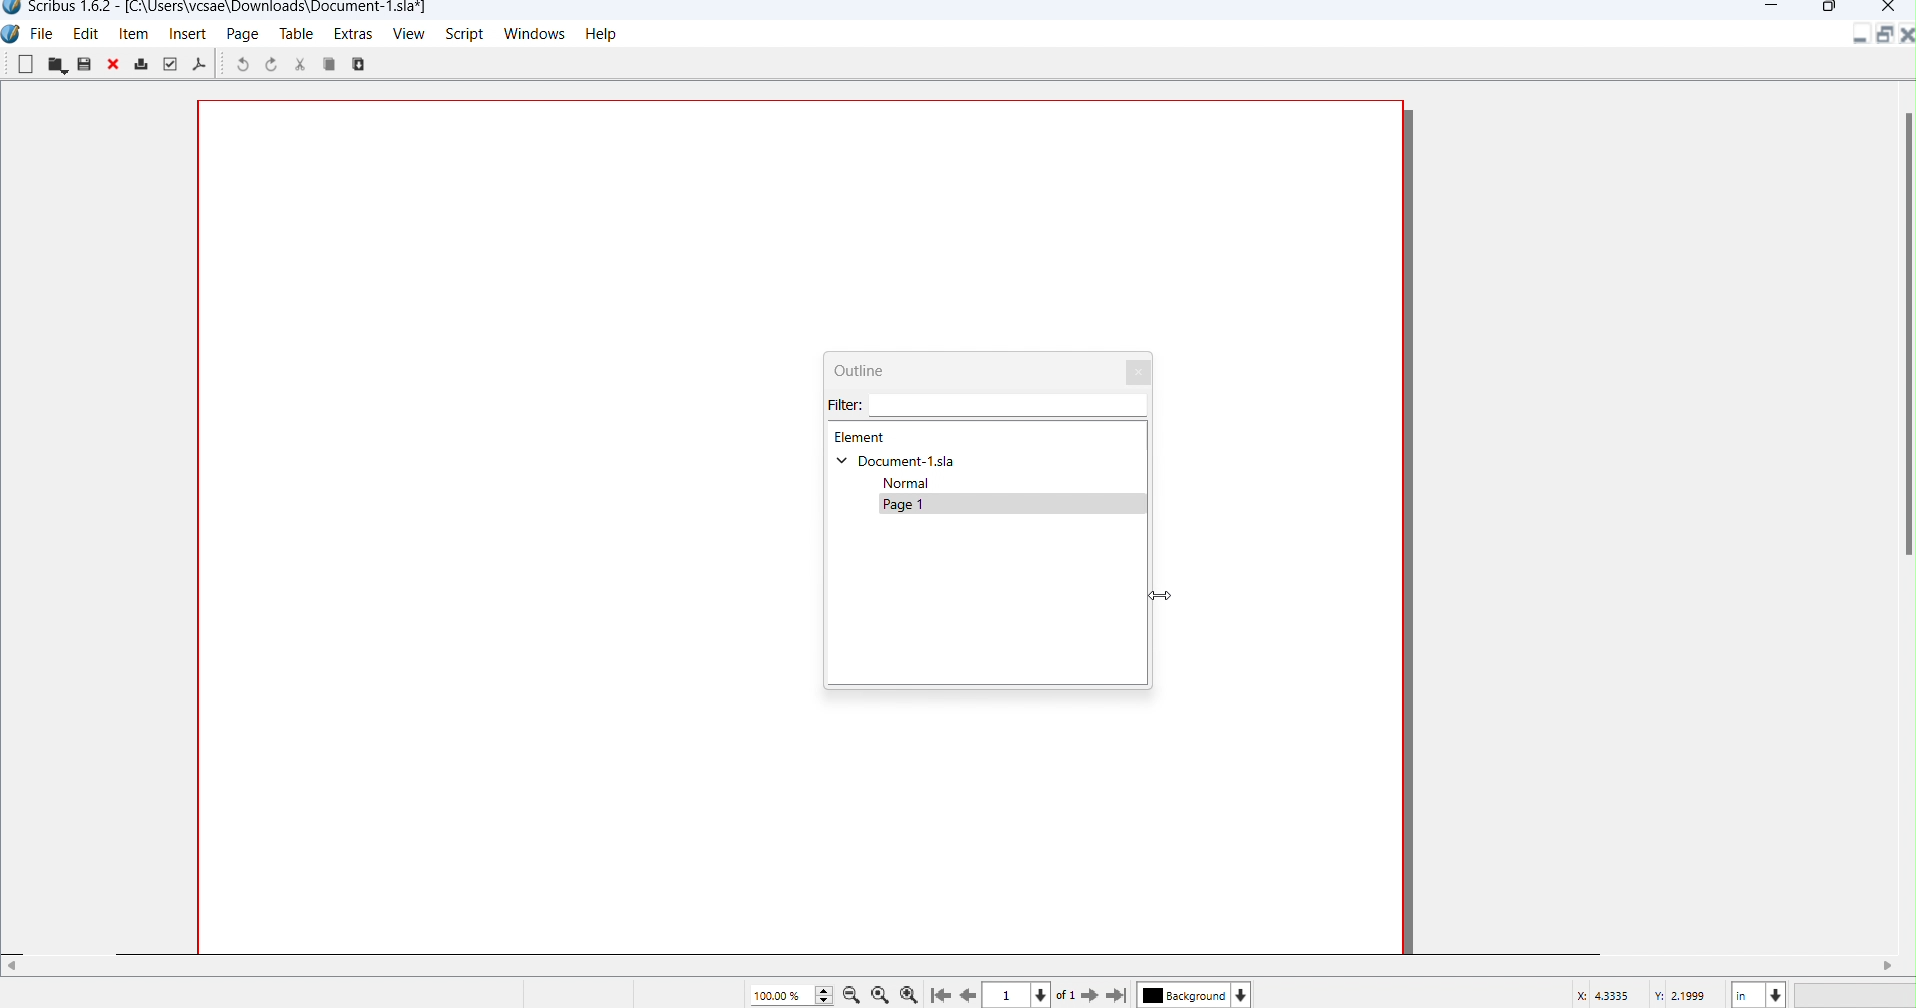 This screenshot has width=1916, height=1008. What do you see at coordinates (1010, 993) in the screenshot?
I see `View options` at bounding box center [1010, 993].